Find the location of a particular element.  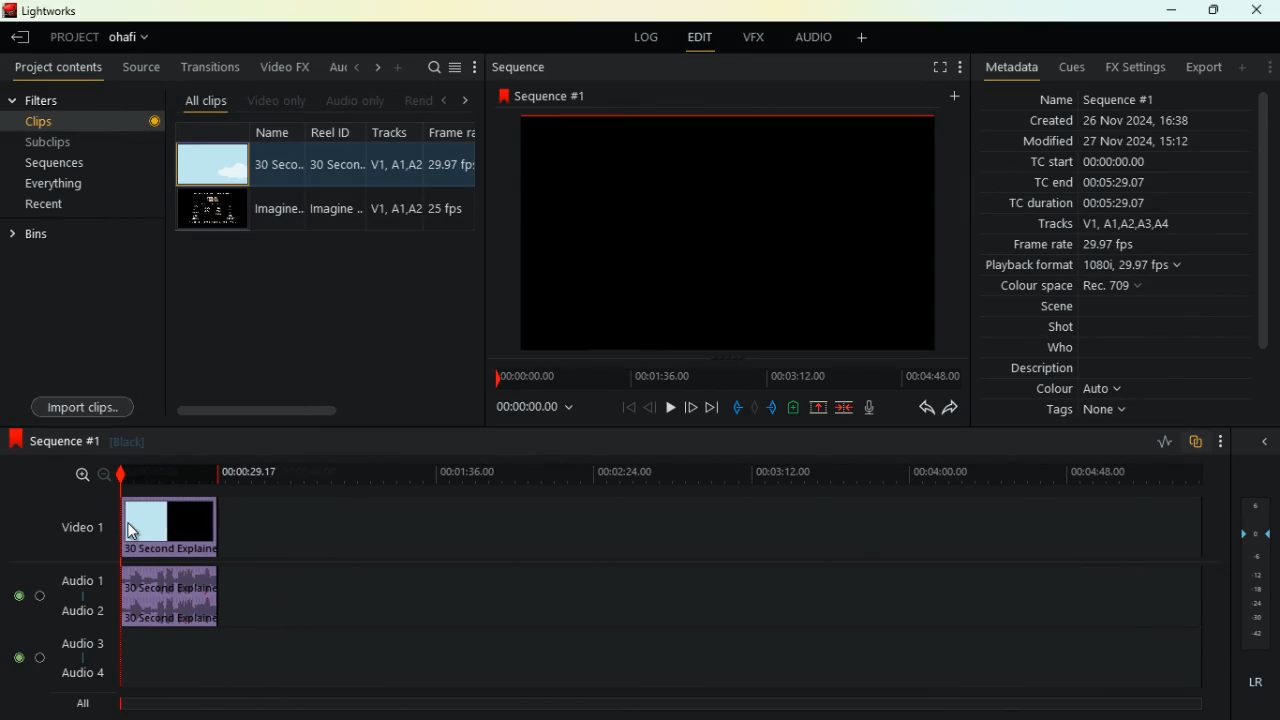

bins is located at coordinates (41, 235).